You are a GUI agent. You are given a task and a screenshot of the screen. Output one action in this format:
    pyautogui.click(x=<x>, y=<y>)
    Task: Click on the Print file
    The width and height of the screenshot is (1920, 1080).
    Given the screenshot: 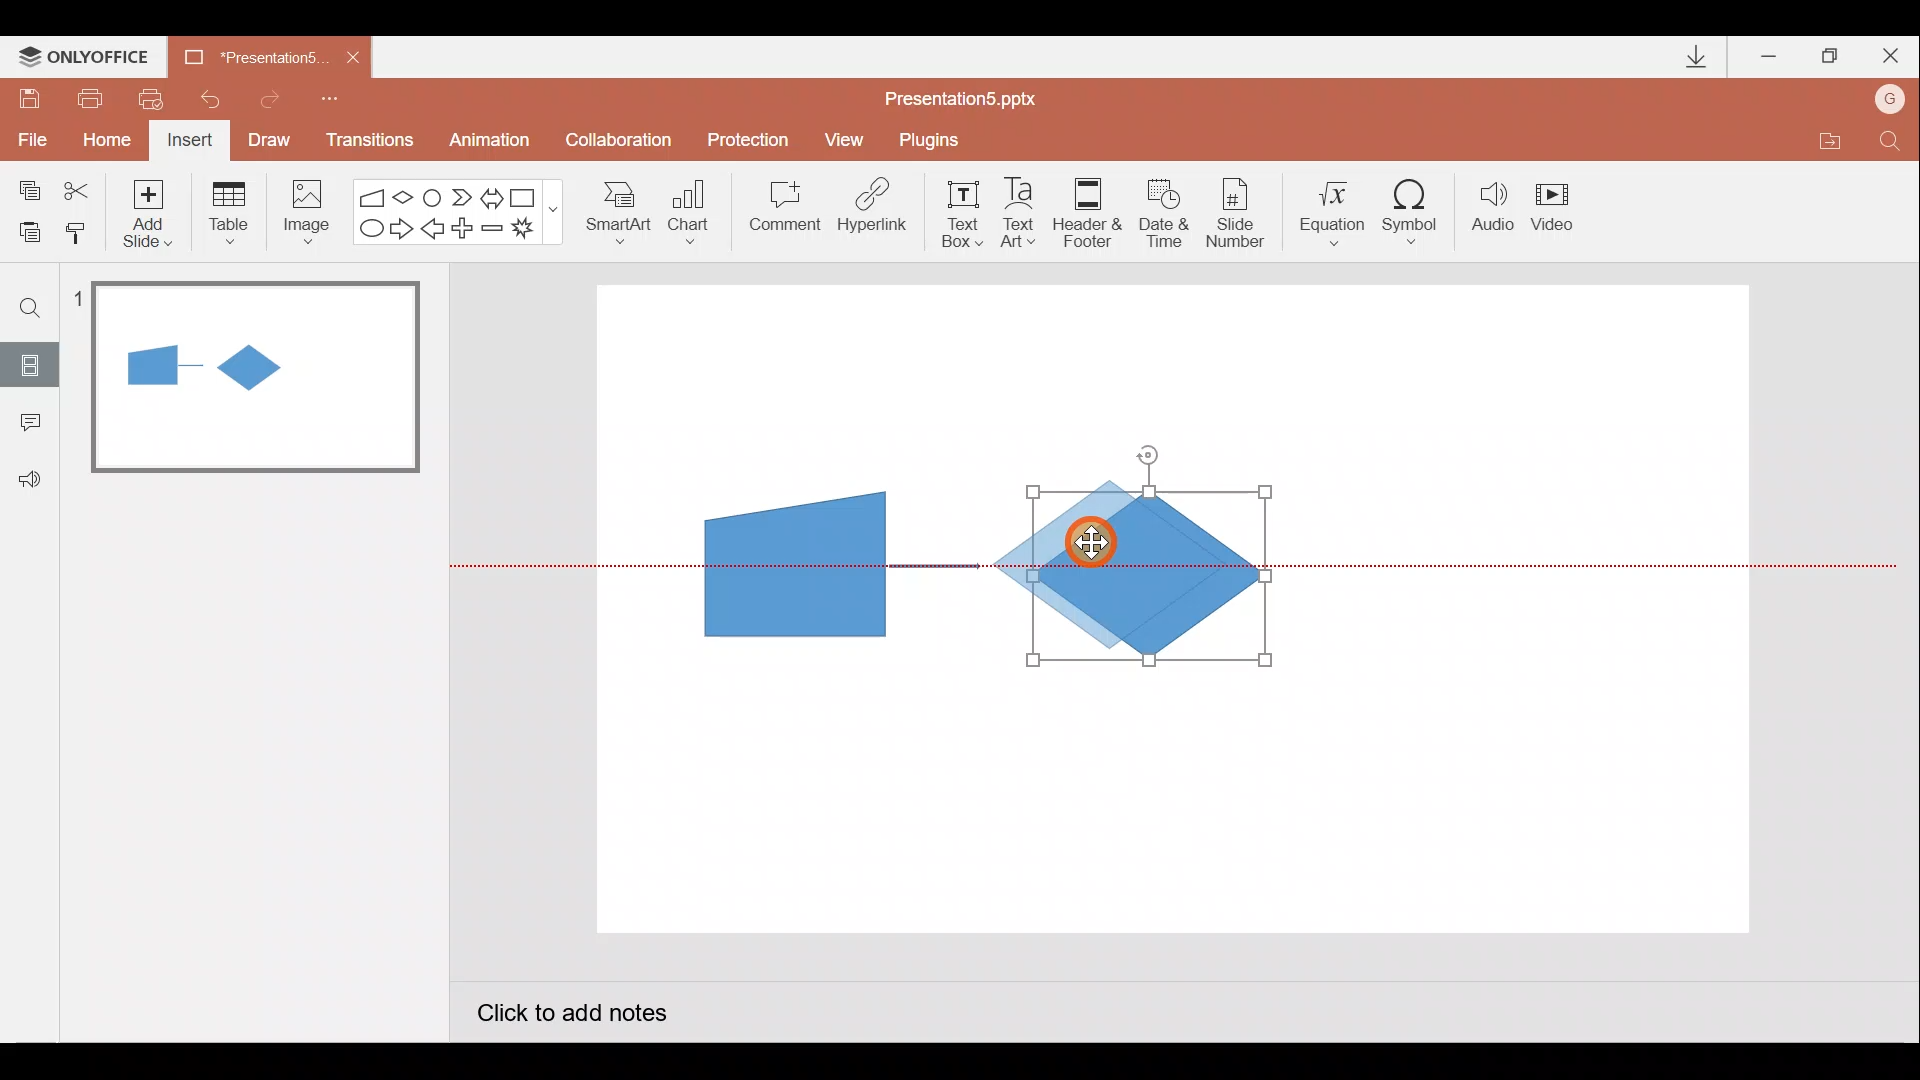 What is the action you would take?
    pyautogui.click(x=86, y=97)
    